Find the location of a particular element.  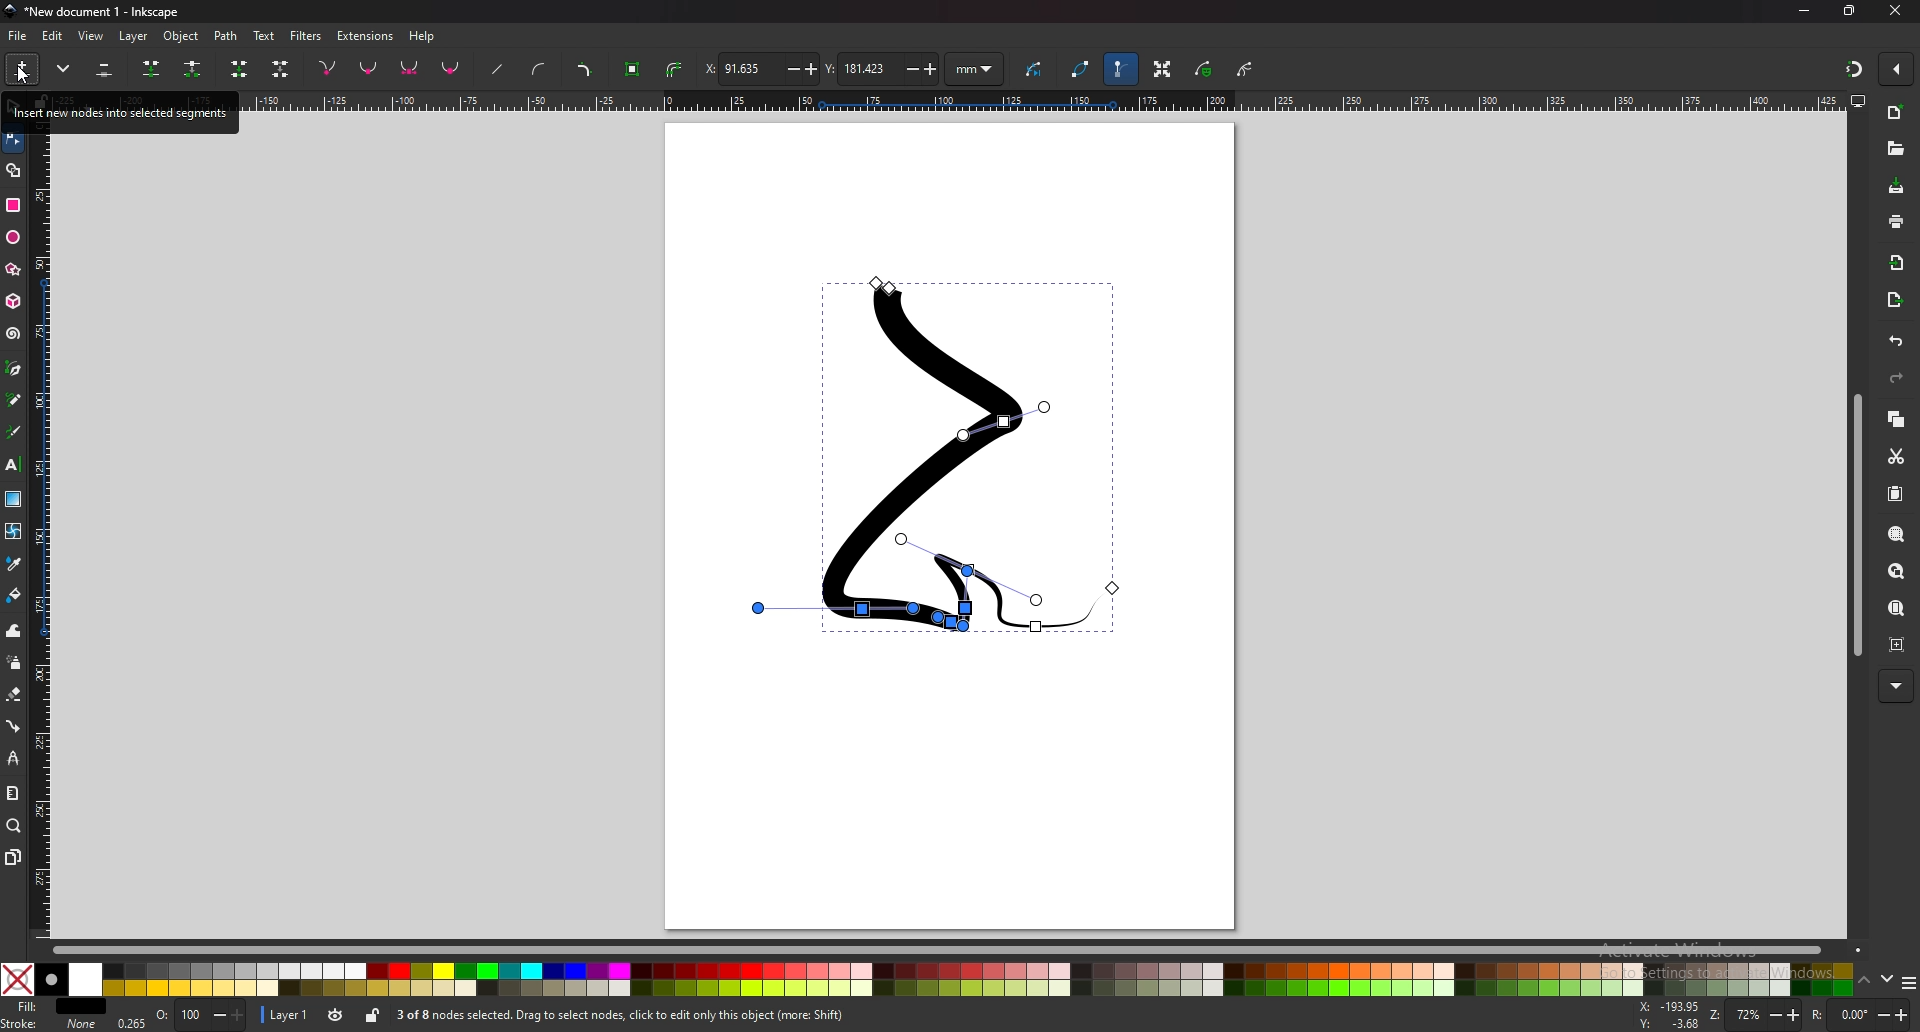

scroll bar is located at coordinates (949, 949).